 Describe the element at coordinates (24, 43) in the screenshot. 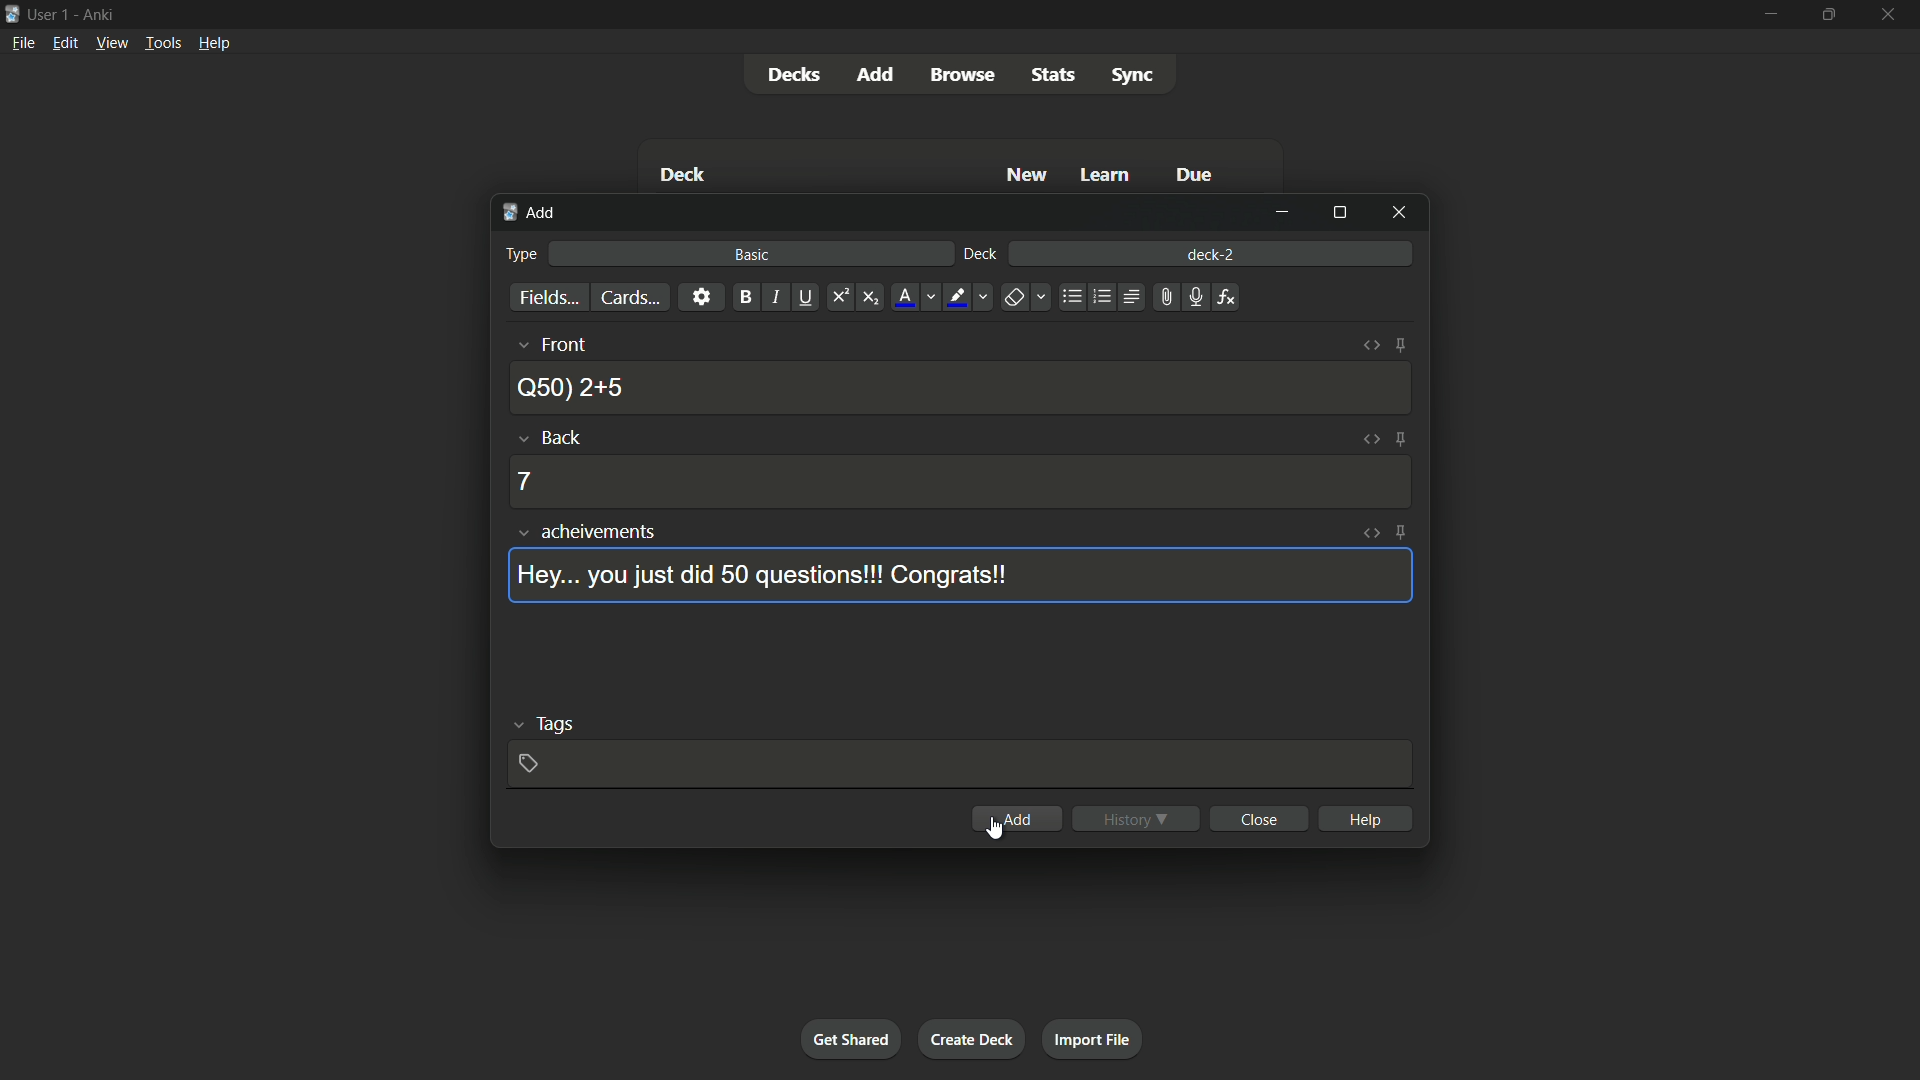

I see `file menu` at that location.